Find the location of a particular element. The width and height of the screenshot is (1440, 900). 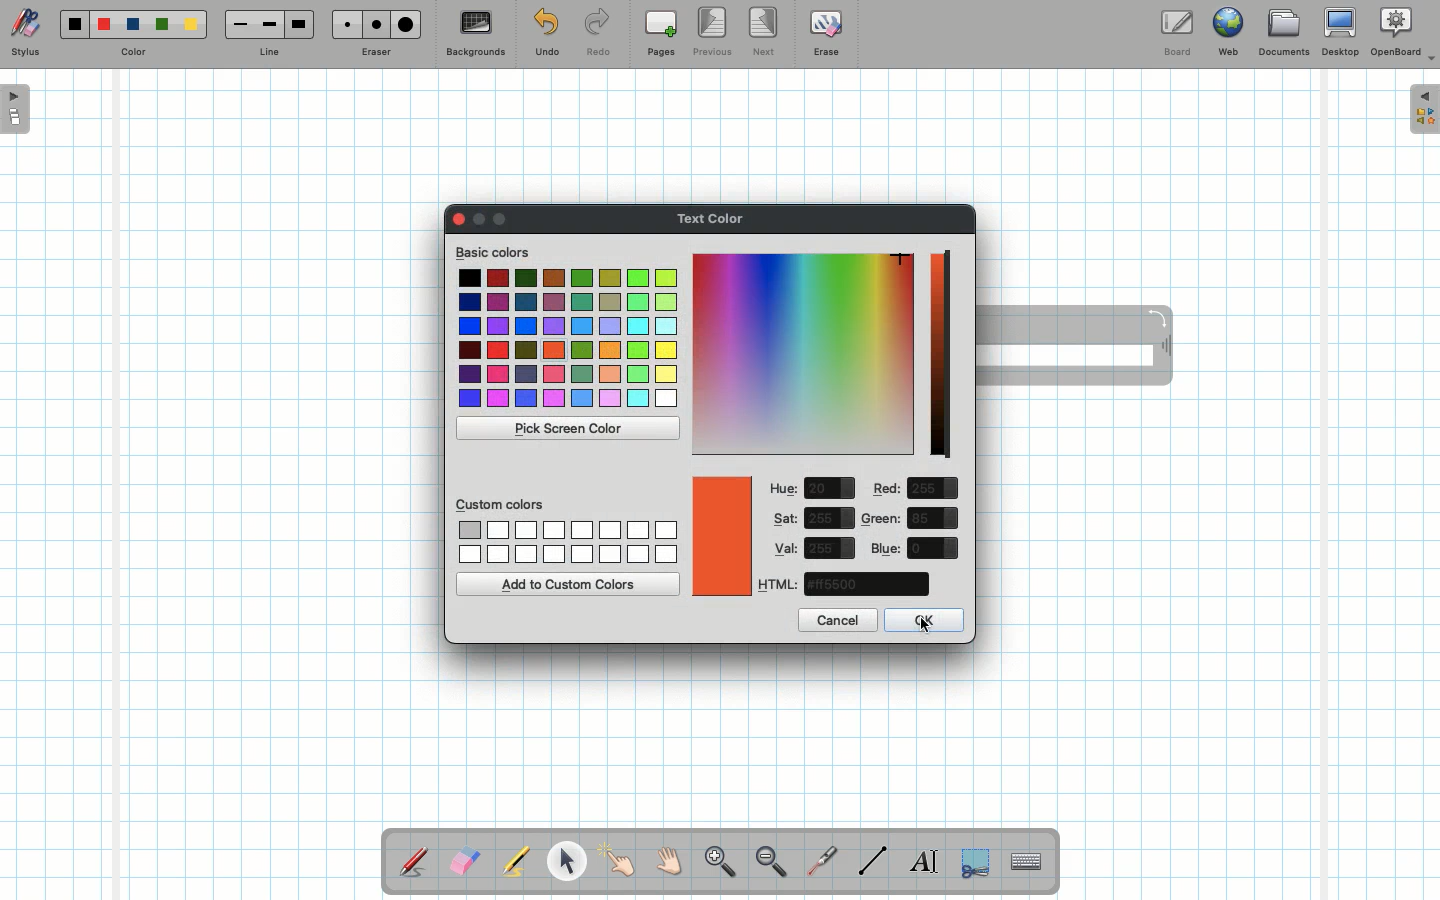

Basic colors is located at coordinates (494, 251).